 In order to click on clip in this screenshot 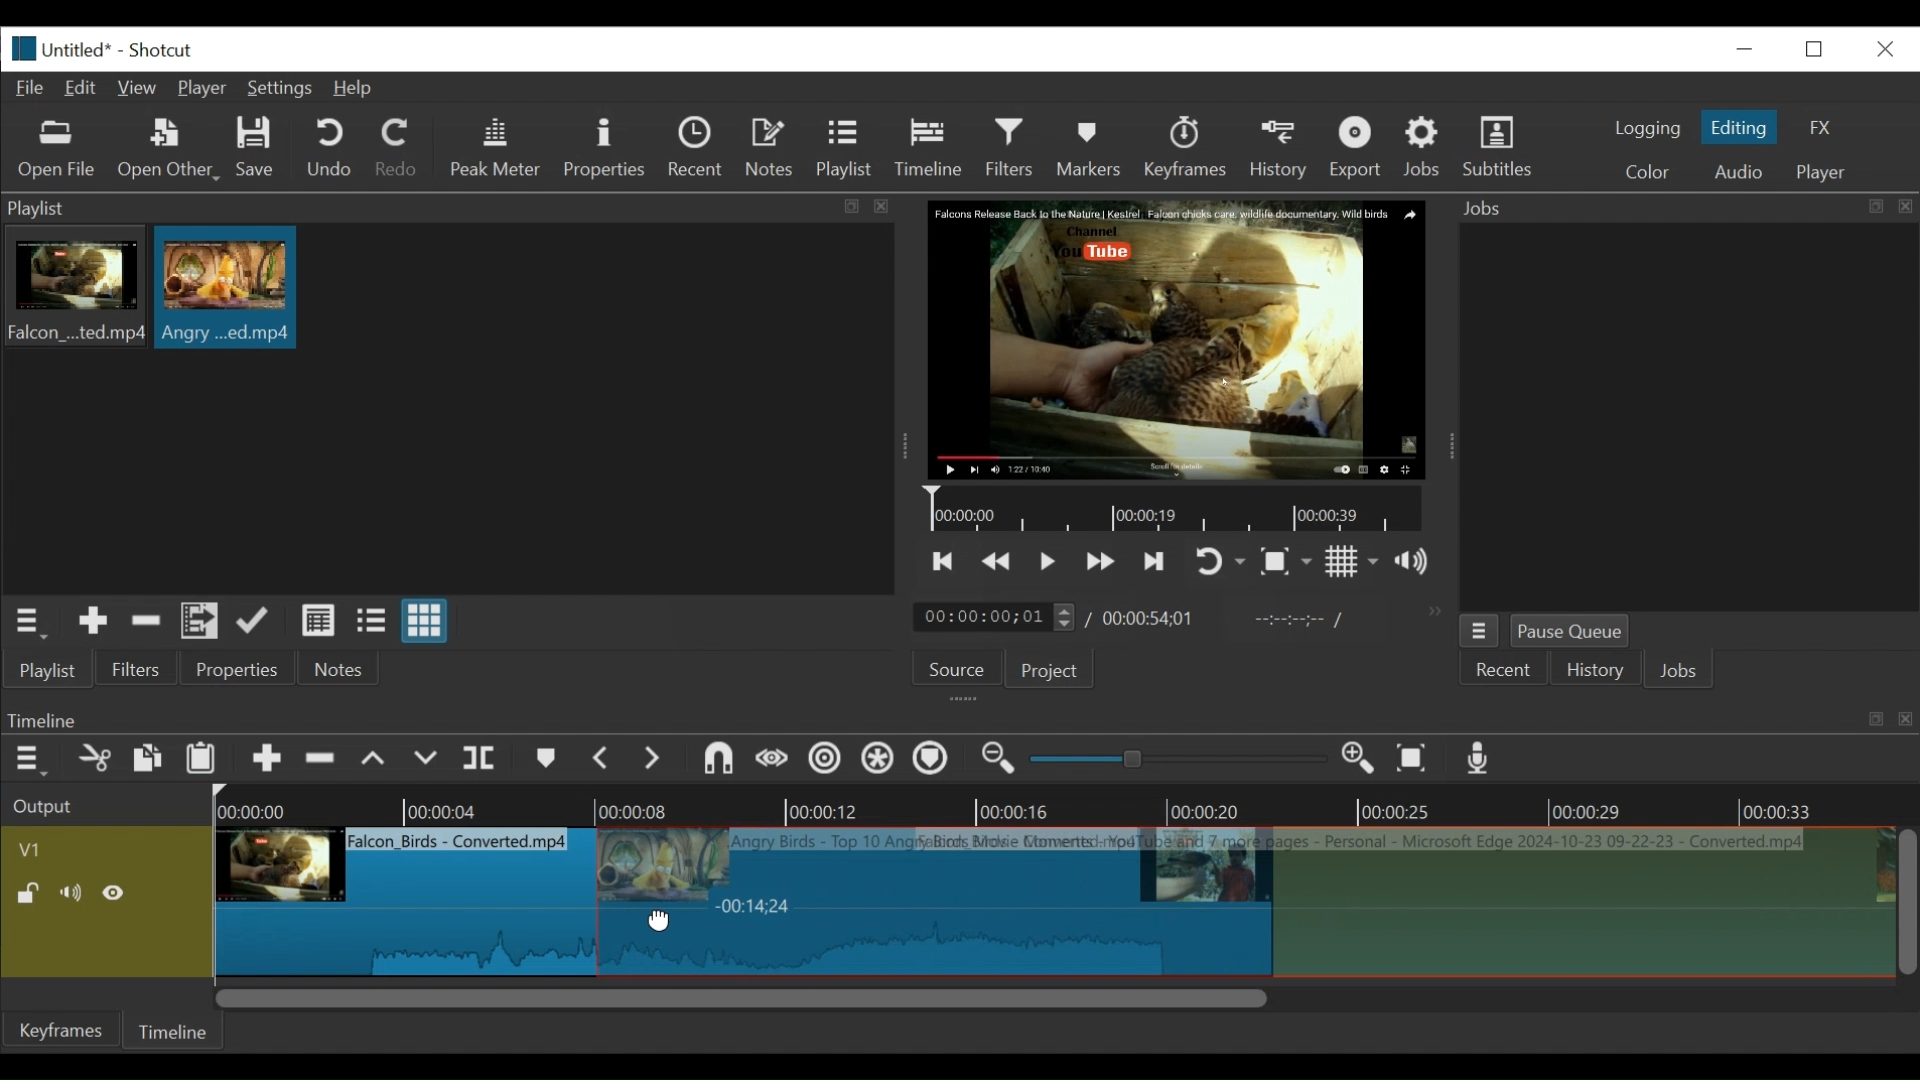, I will do `click(226, 287)`.